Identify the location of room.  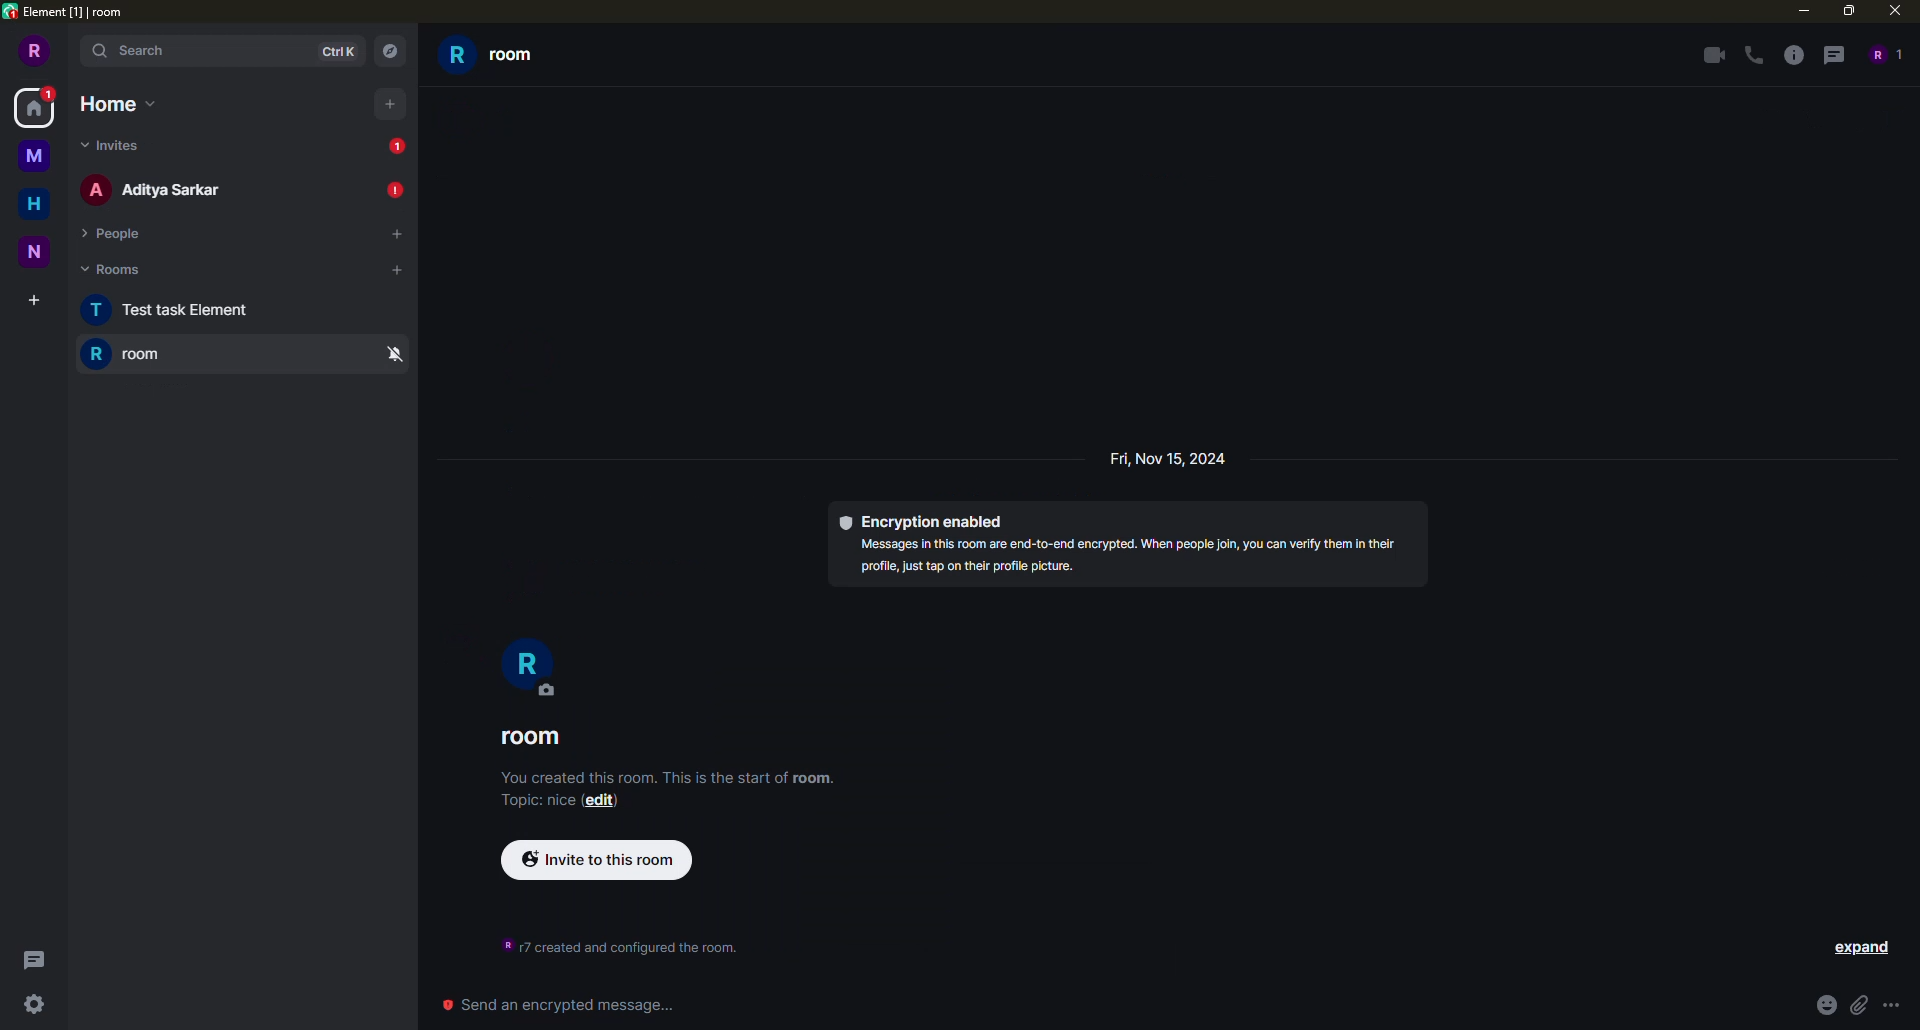
(492, 53).